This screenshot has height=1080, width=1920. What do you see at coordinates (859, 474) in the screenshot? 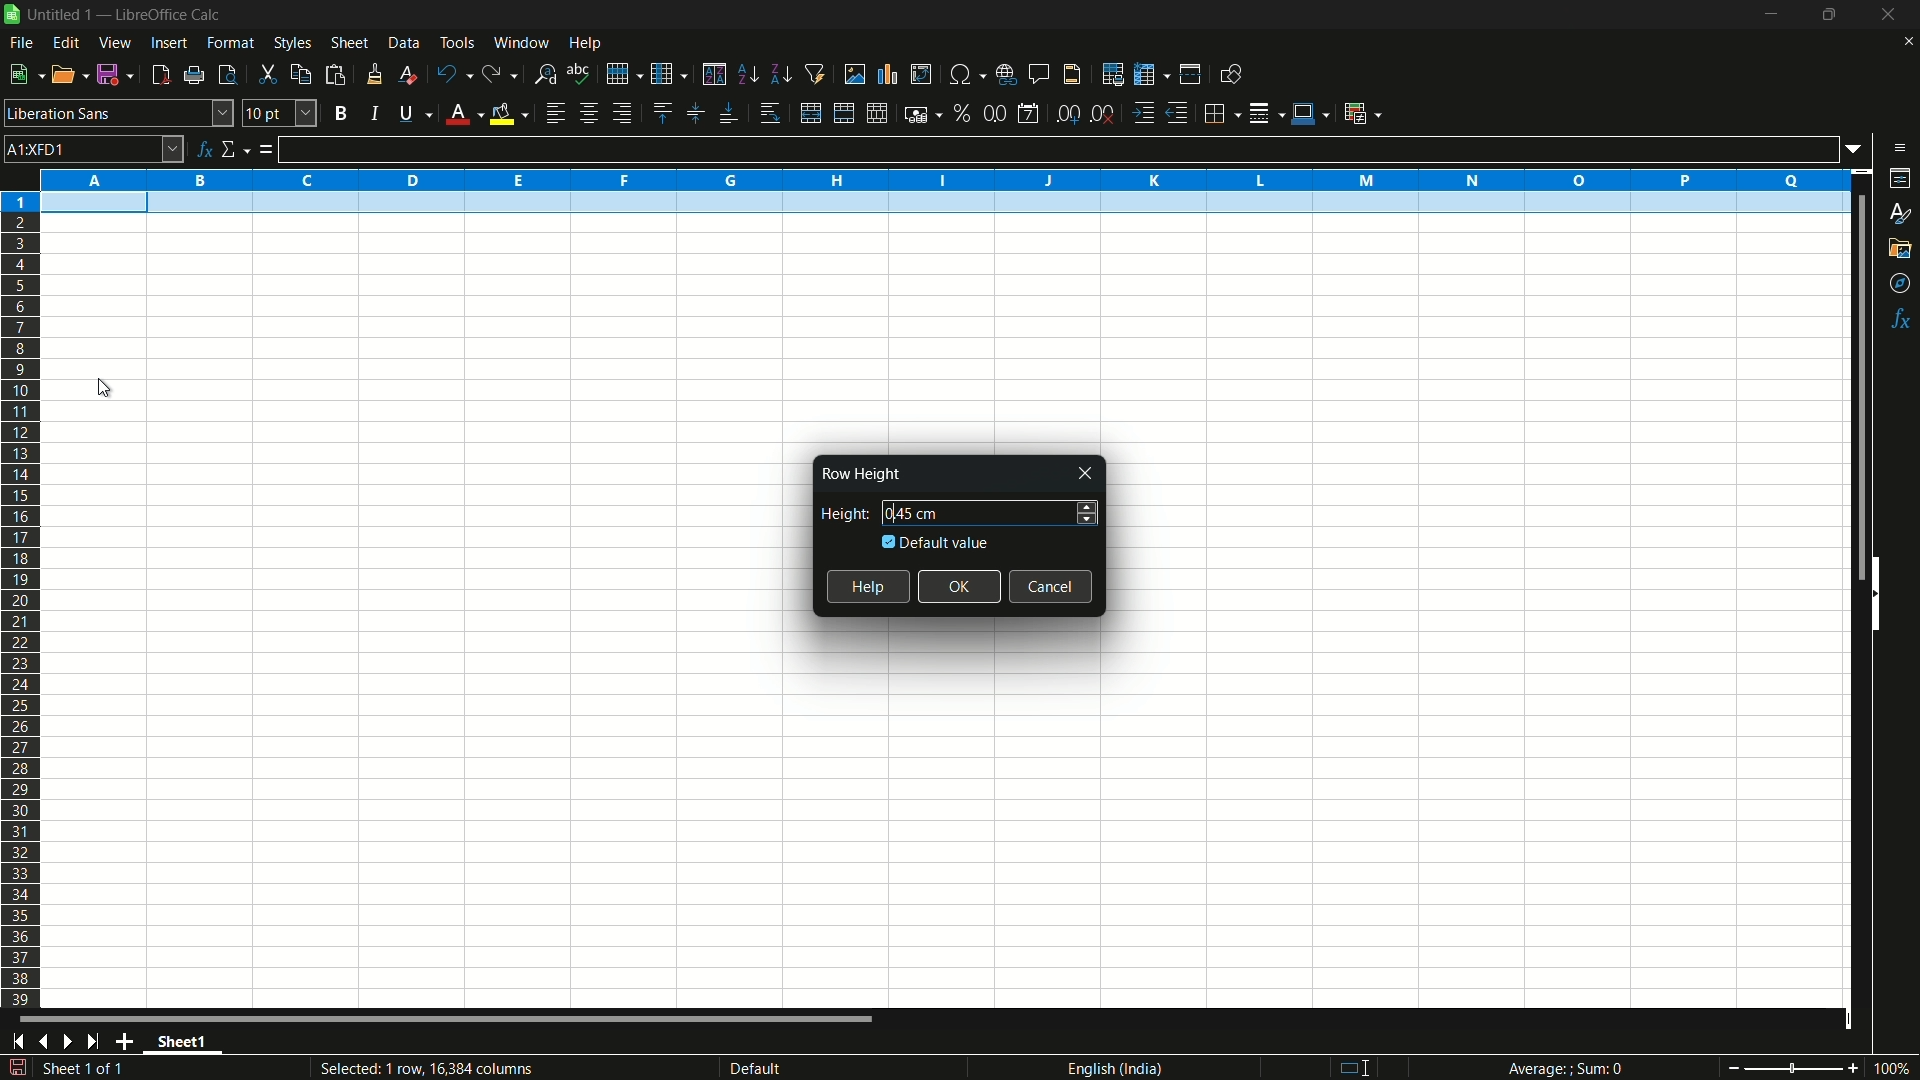
I see `Row Height` at bounding box center [859, 474].